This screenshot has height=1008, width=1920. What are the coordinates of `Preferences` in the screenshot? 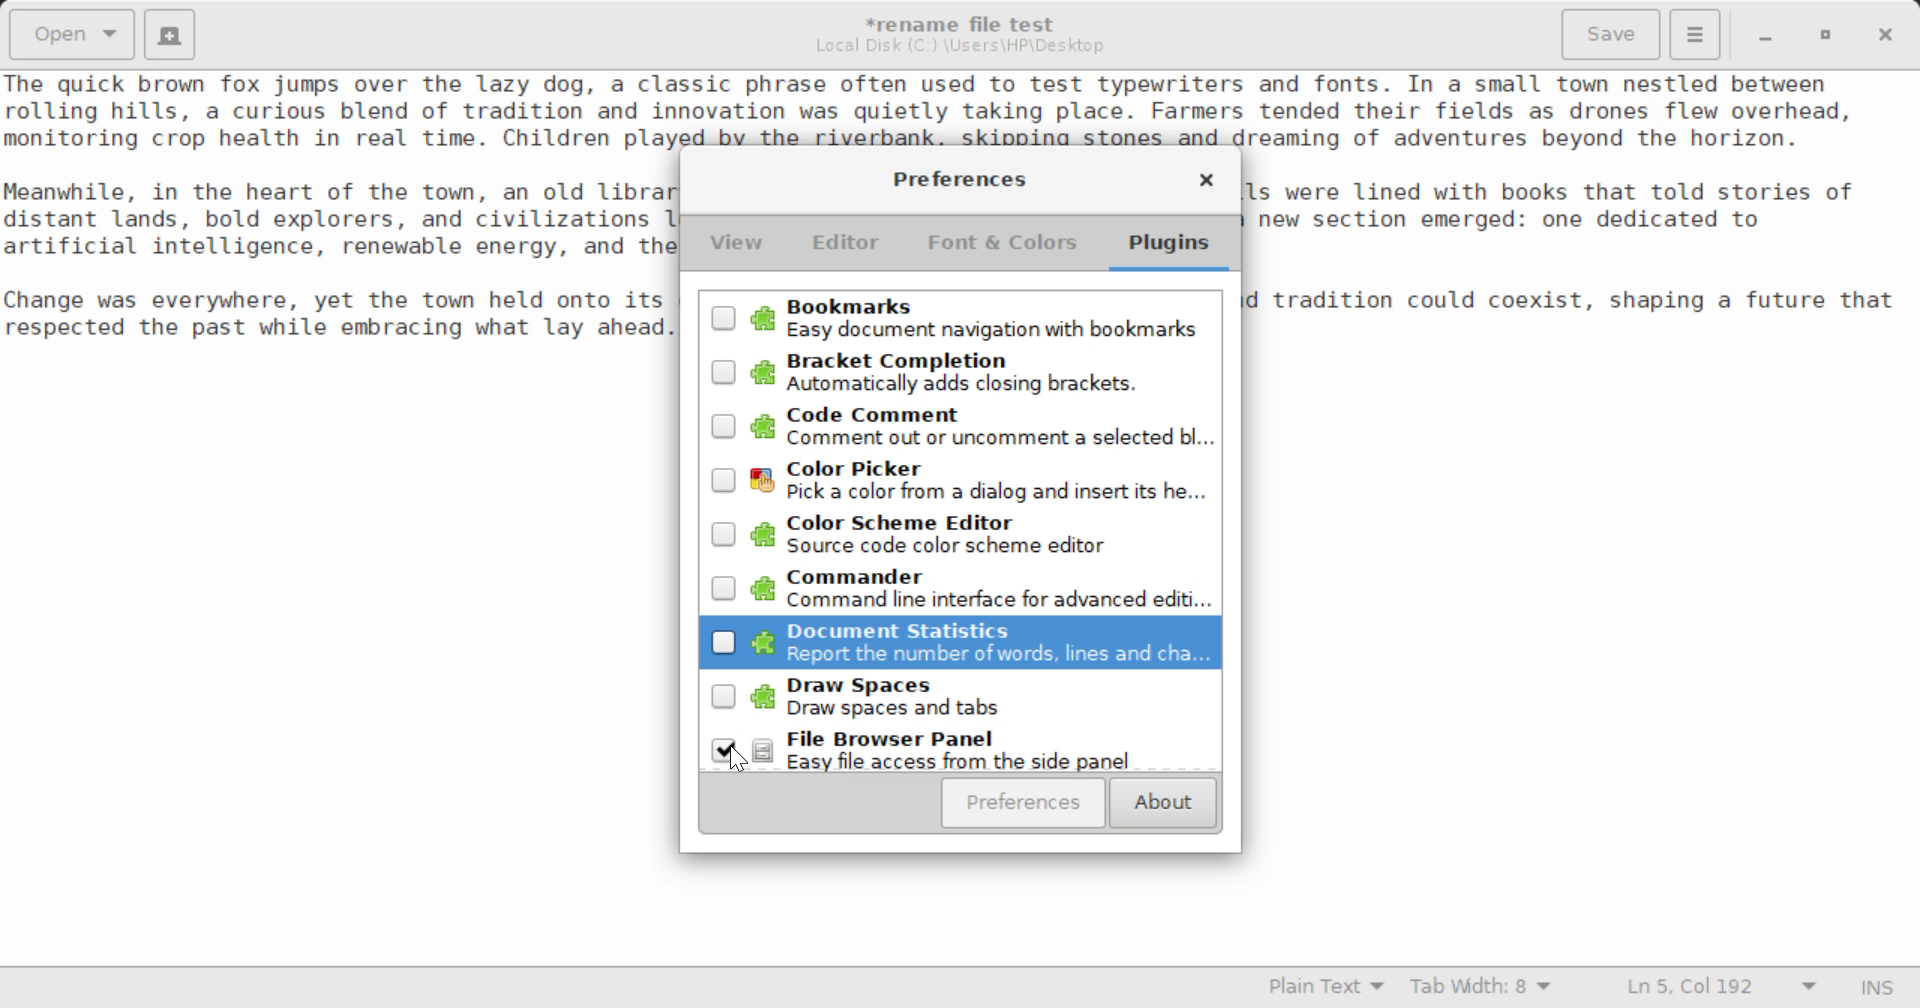 It's located at (1024, 803).